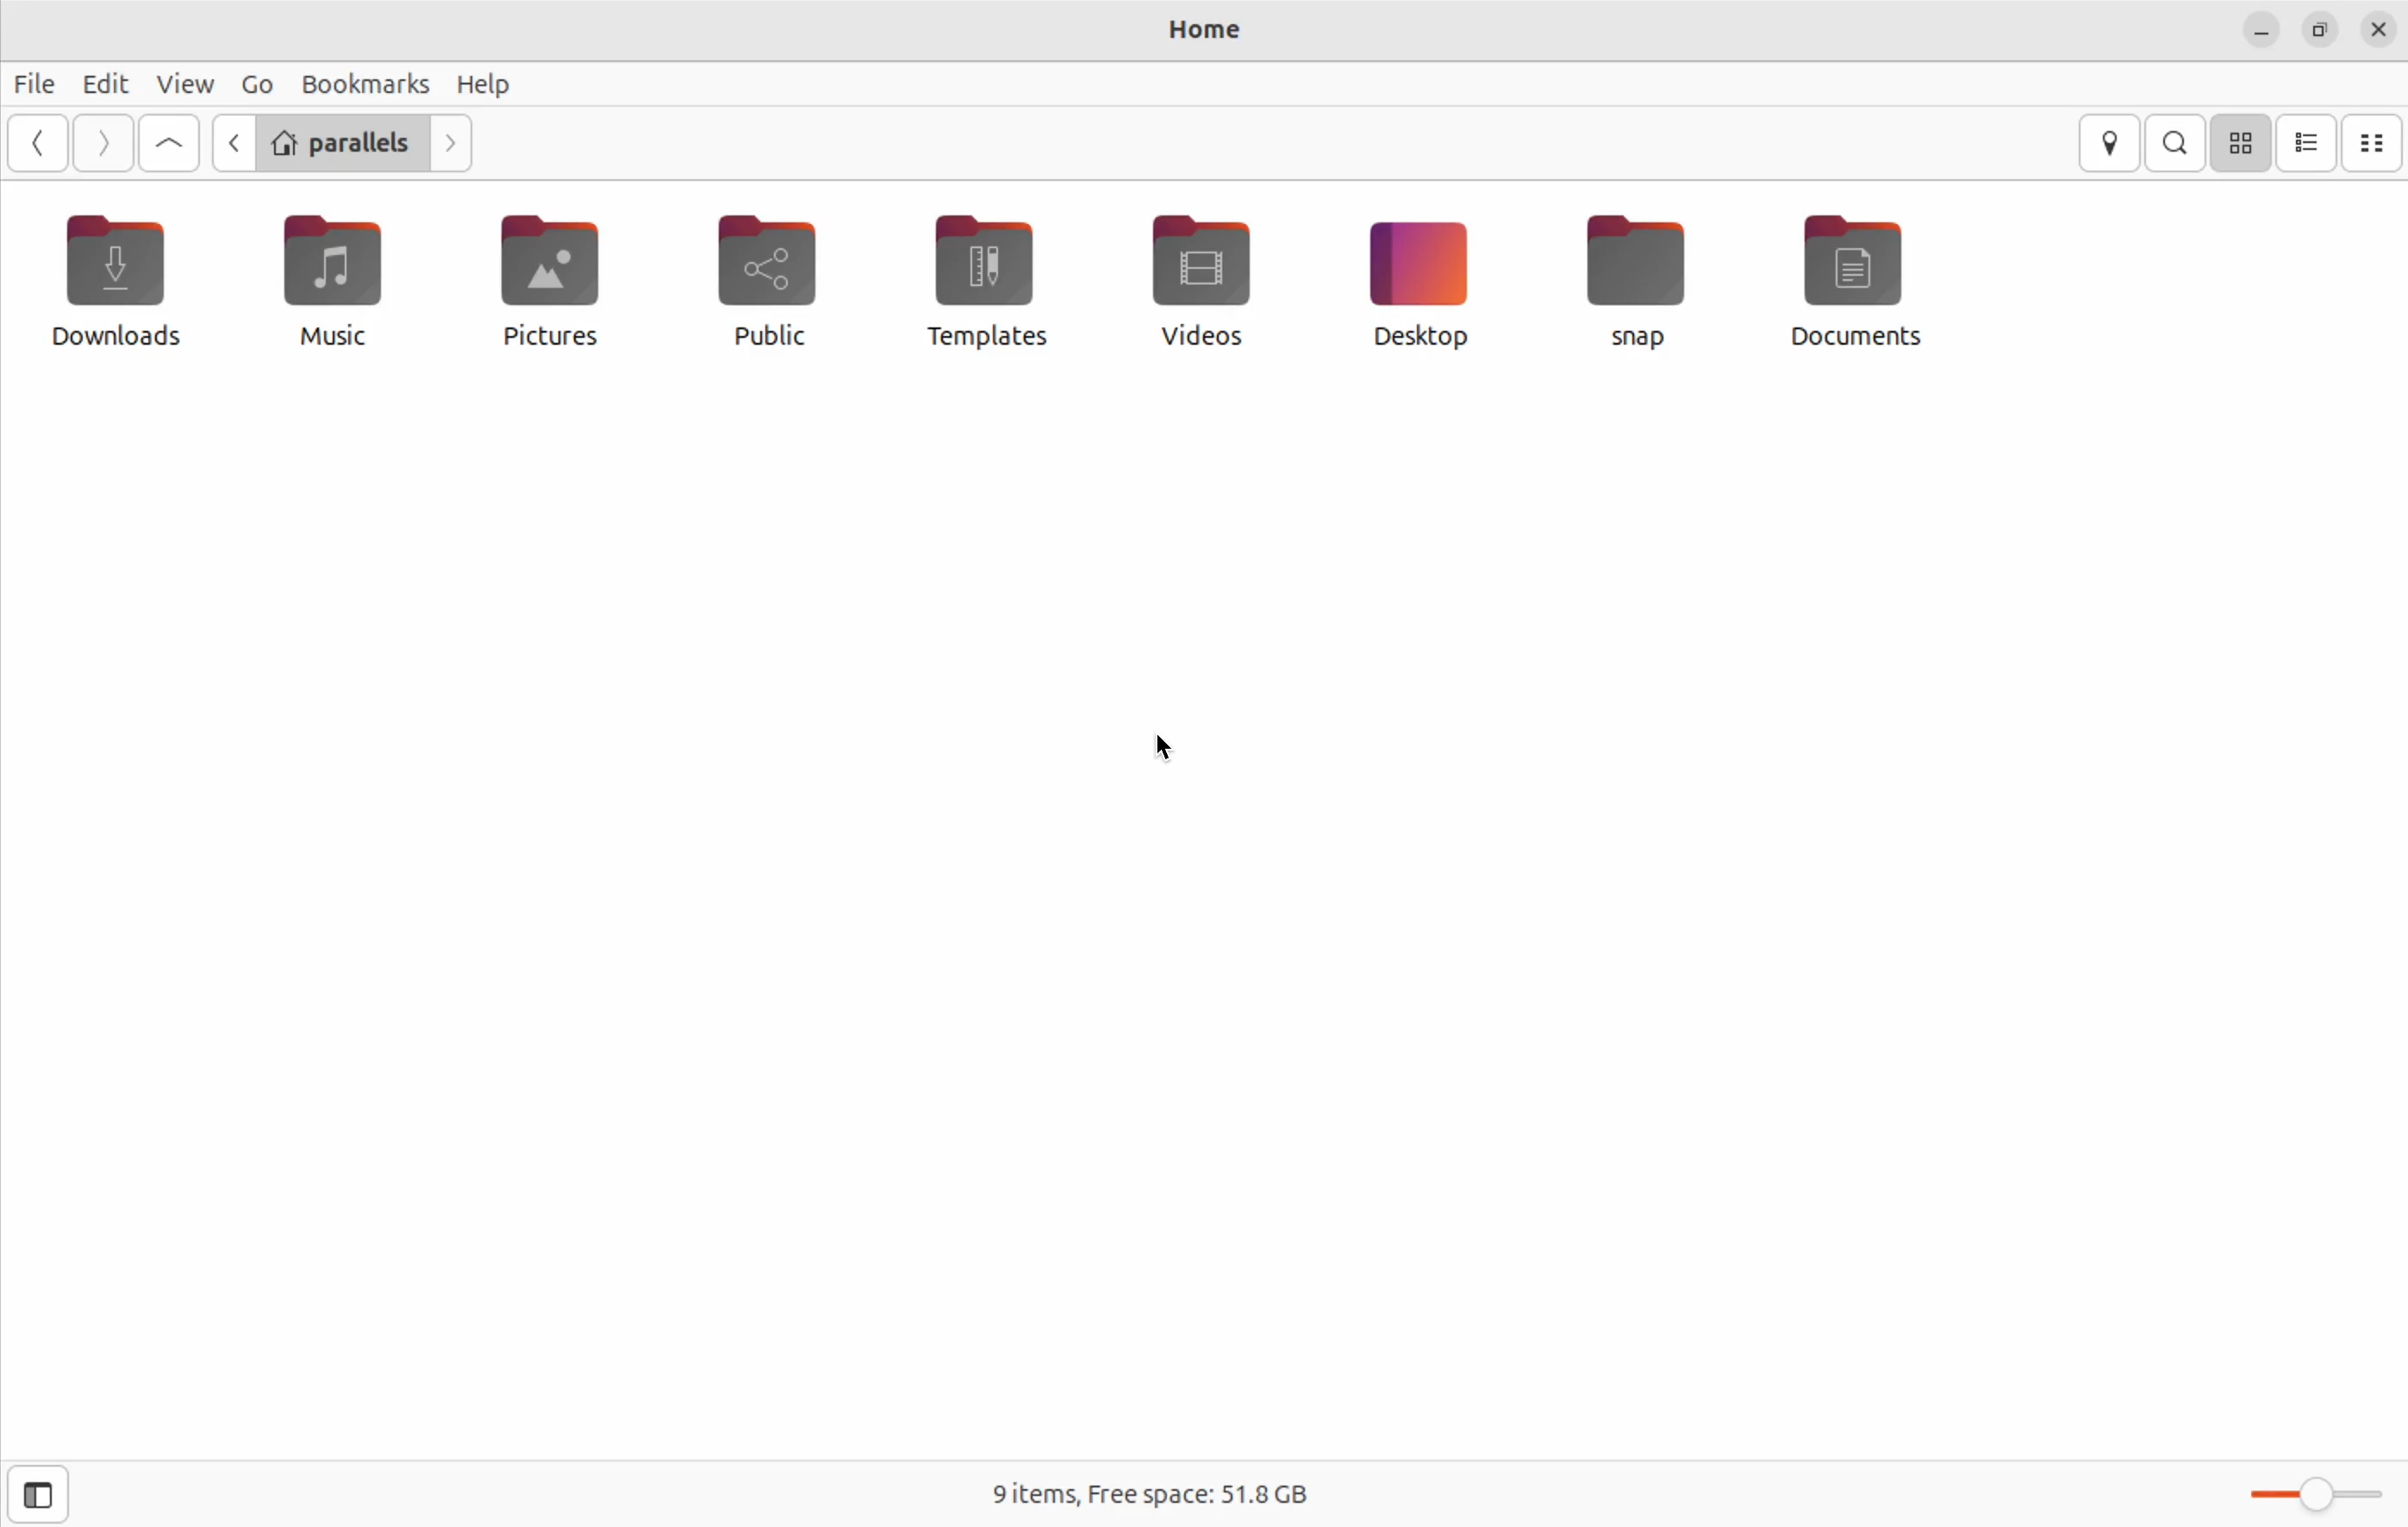  Describe the element at coordinates (169, 143) in the screenshot. I see `Go to first` at that location.